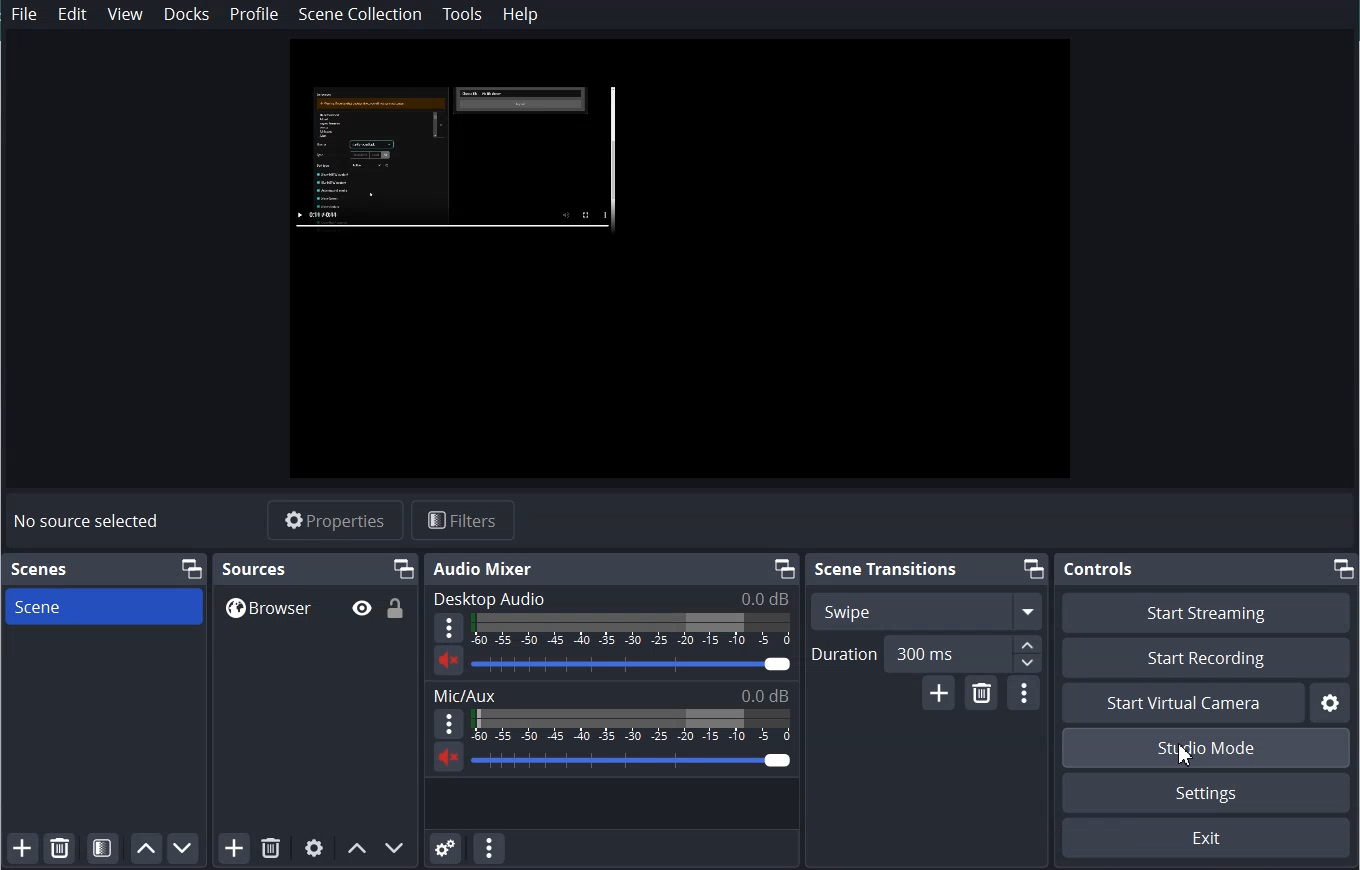 The image size is (1360, 870). What do you see at coordinates (939, 694) in the screenshot?
I see `Add Configurable Transition` at bounding box center [939, 694].